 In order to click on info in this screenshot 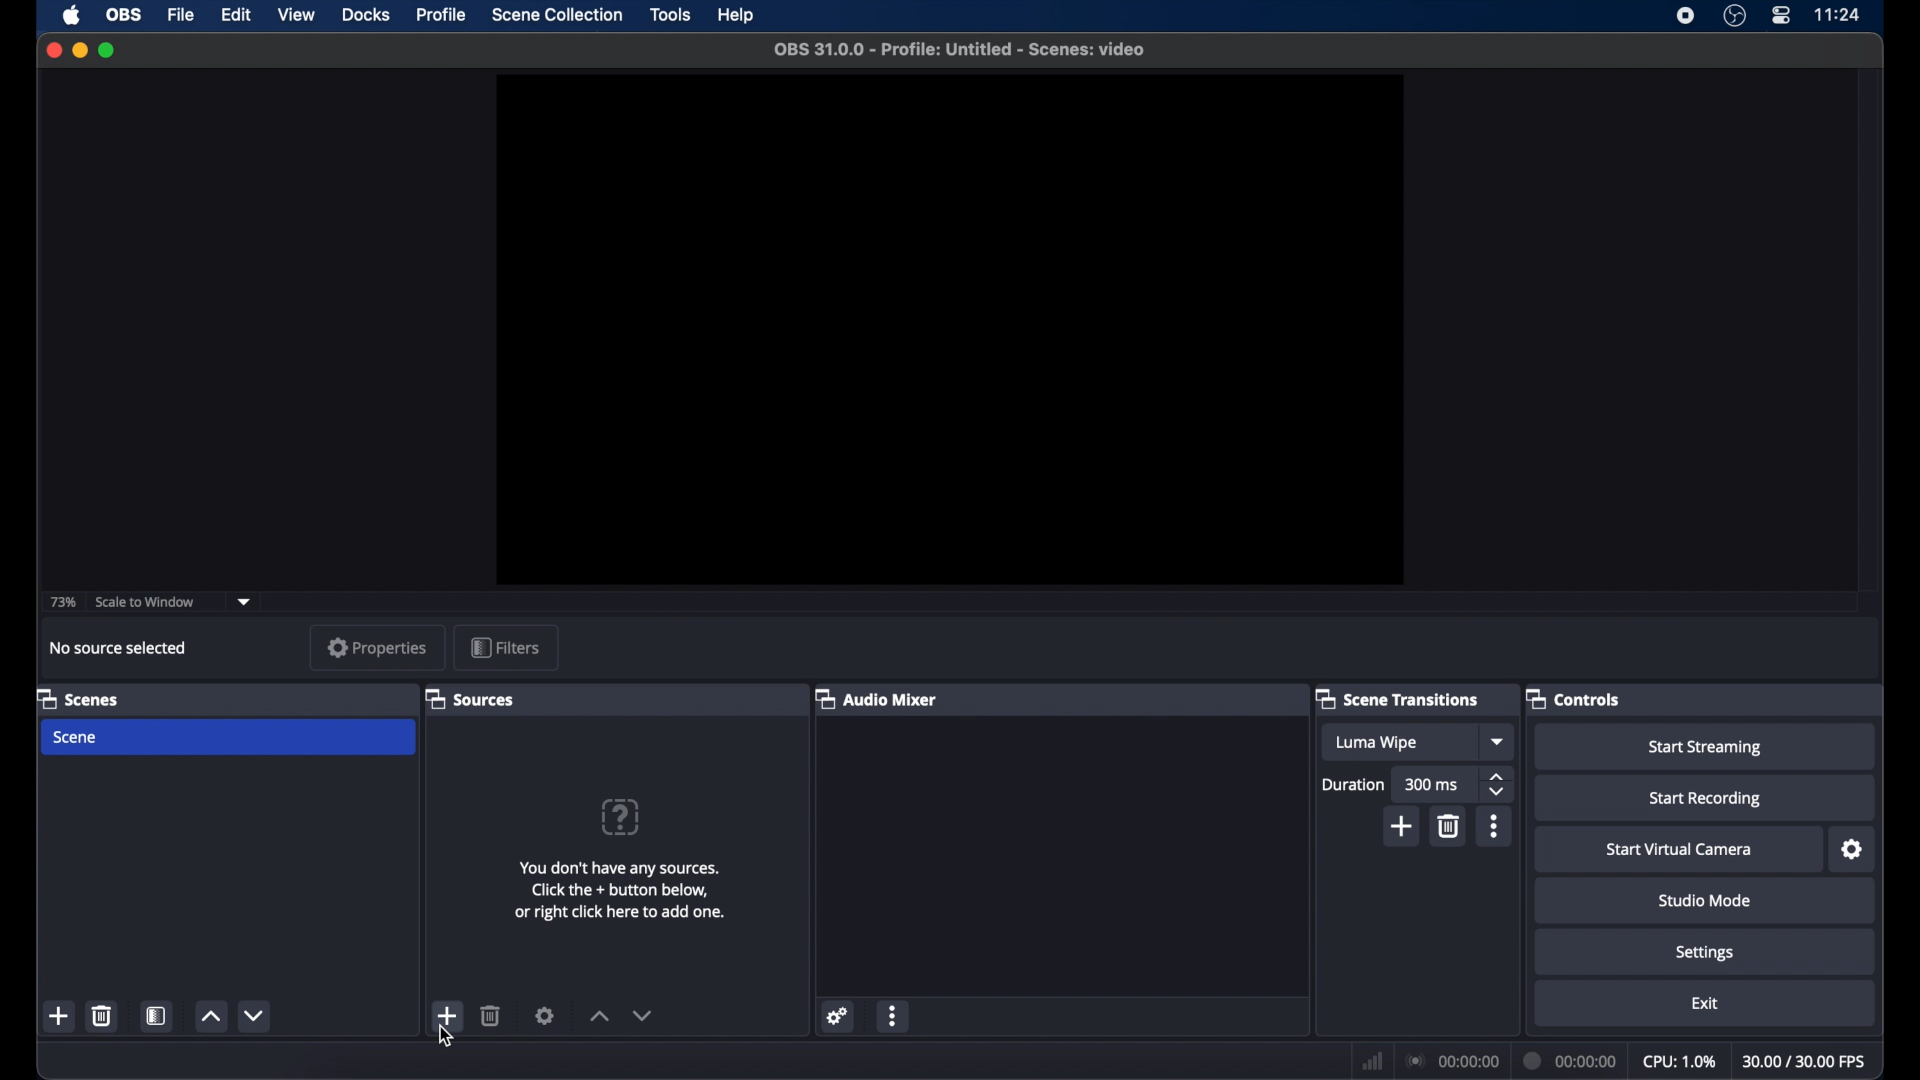, I will do `click(619, 892)`.